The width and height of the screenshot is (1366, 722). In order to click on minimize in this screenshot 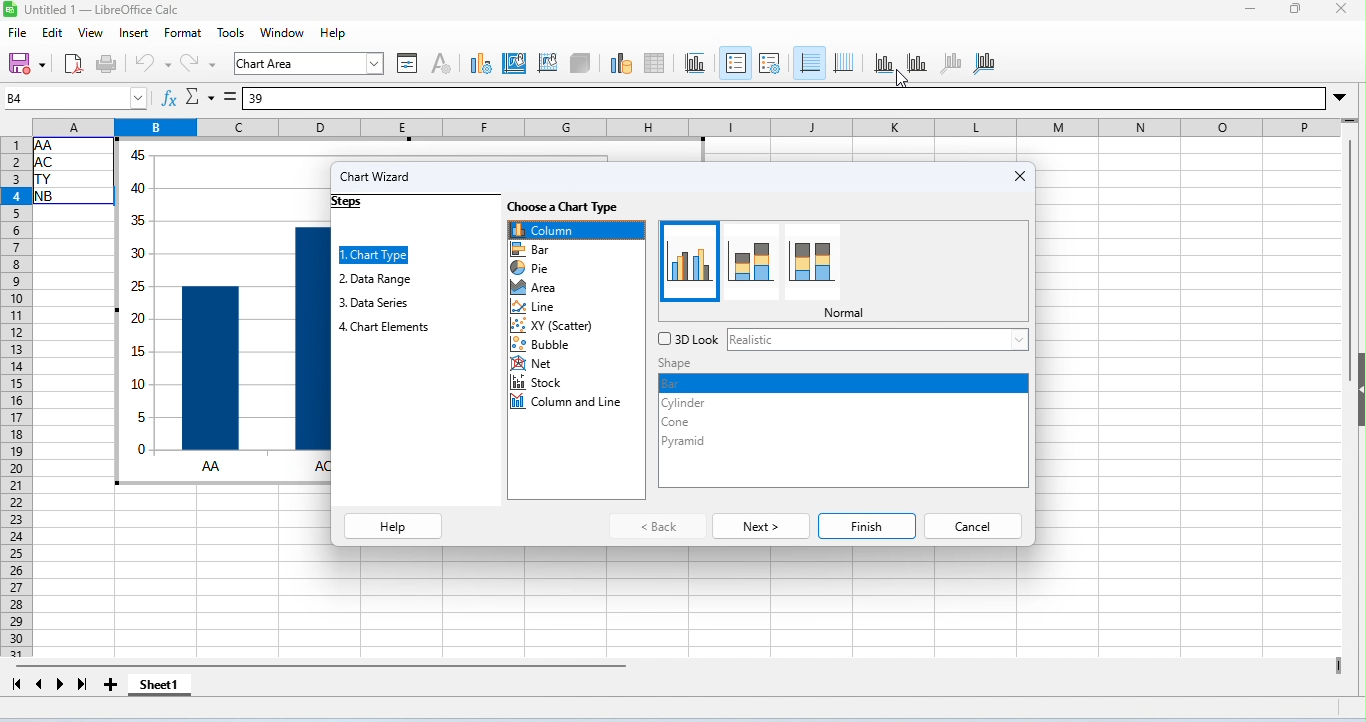, I will do `click(1247, 10)`.